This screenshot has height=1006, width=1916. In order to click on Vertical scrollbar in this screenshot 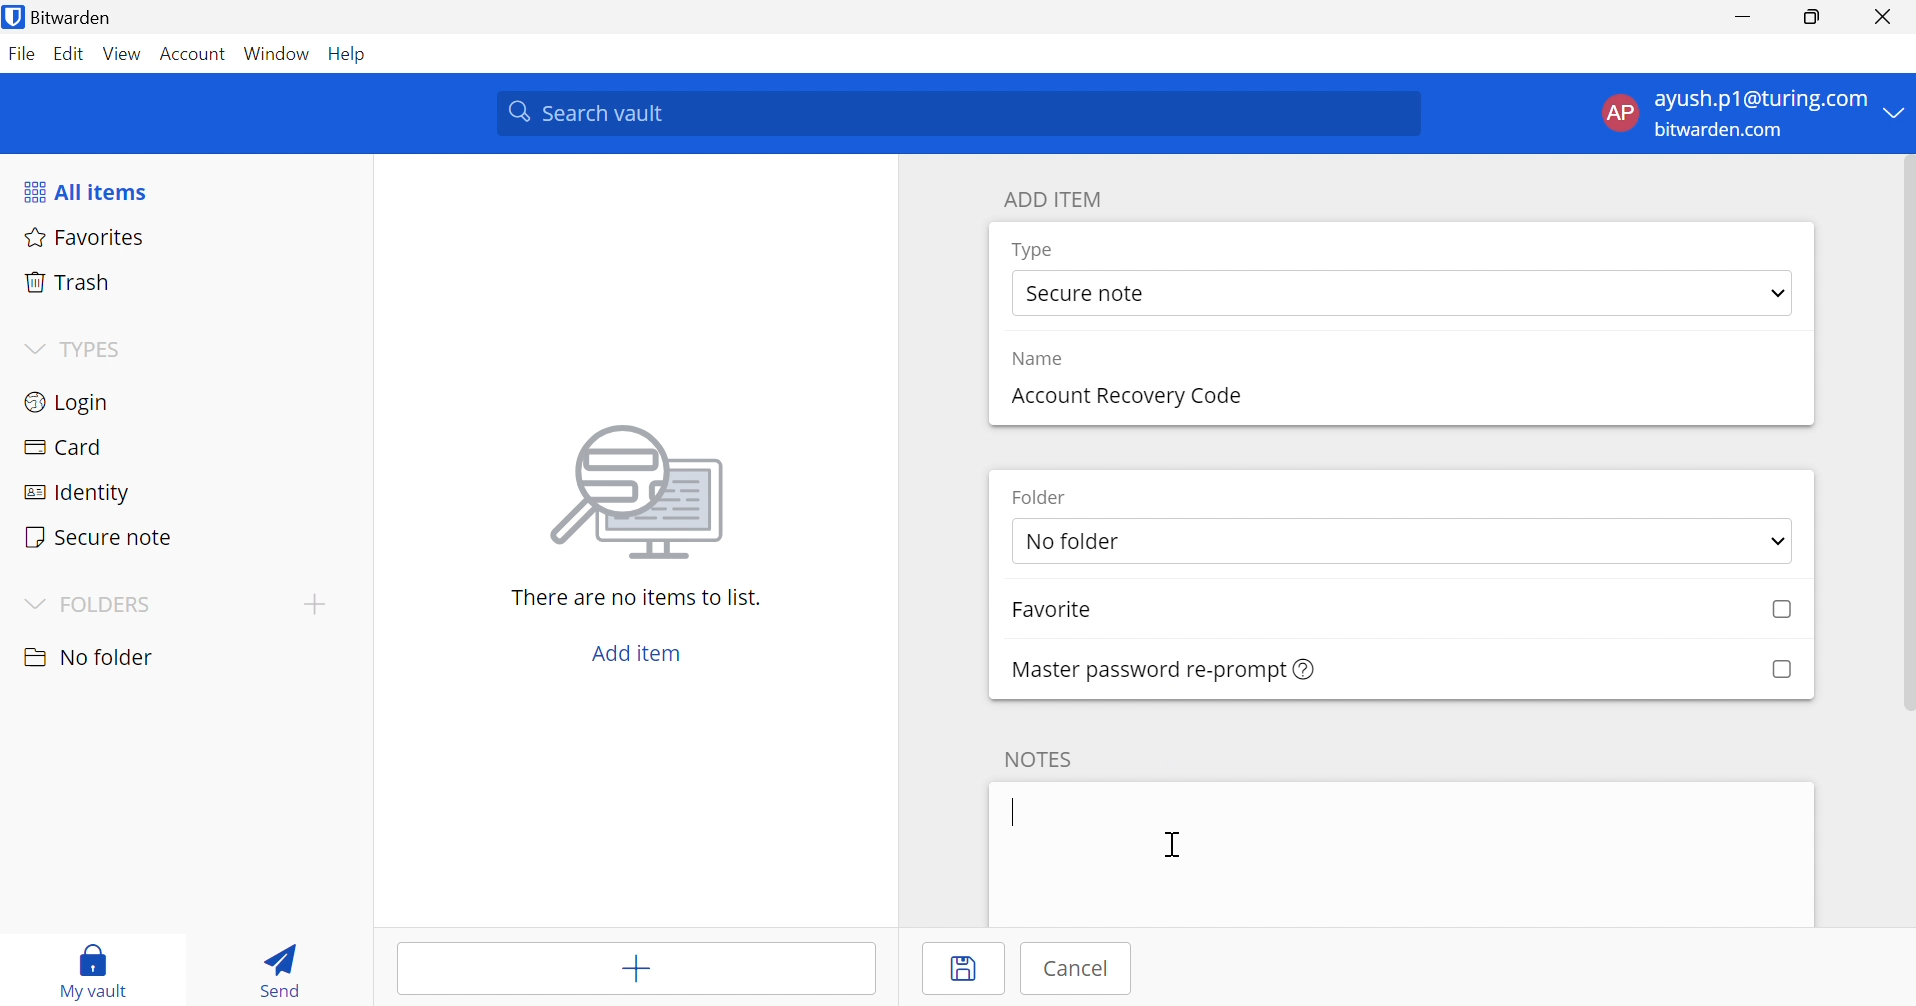, I will do `click(1905, 440)`.